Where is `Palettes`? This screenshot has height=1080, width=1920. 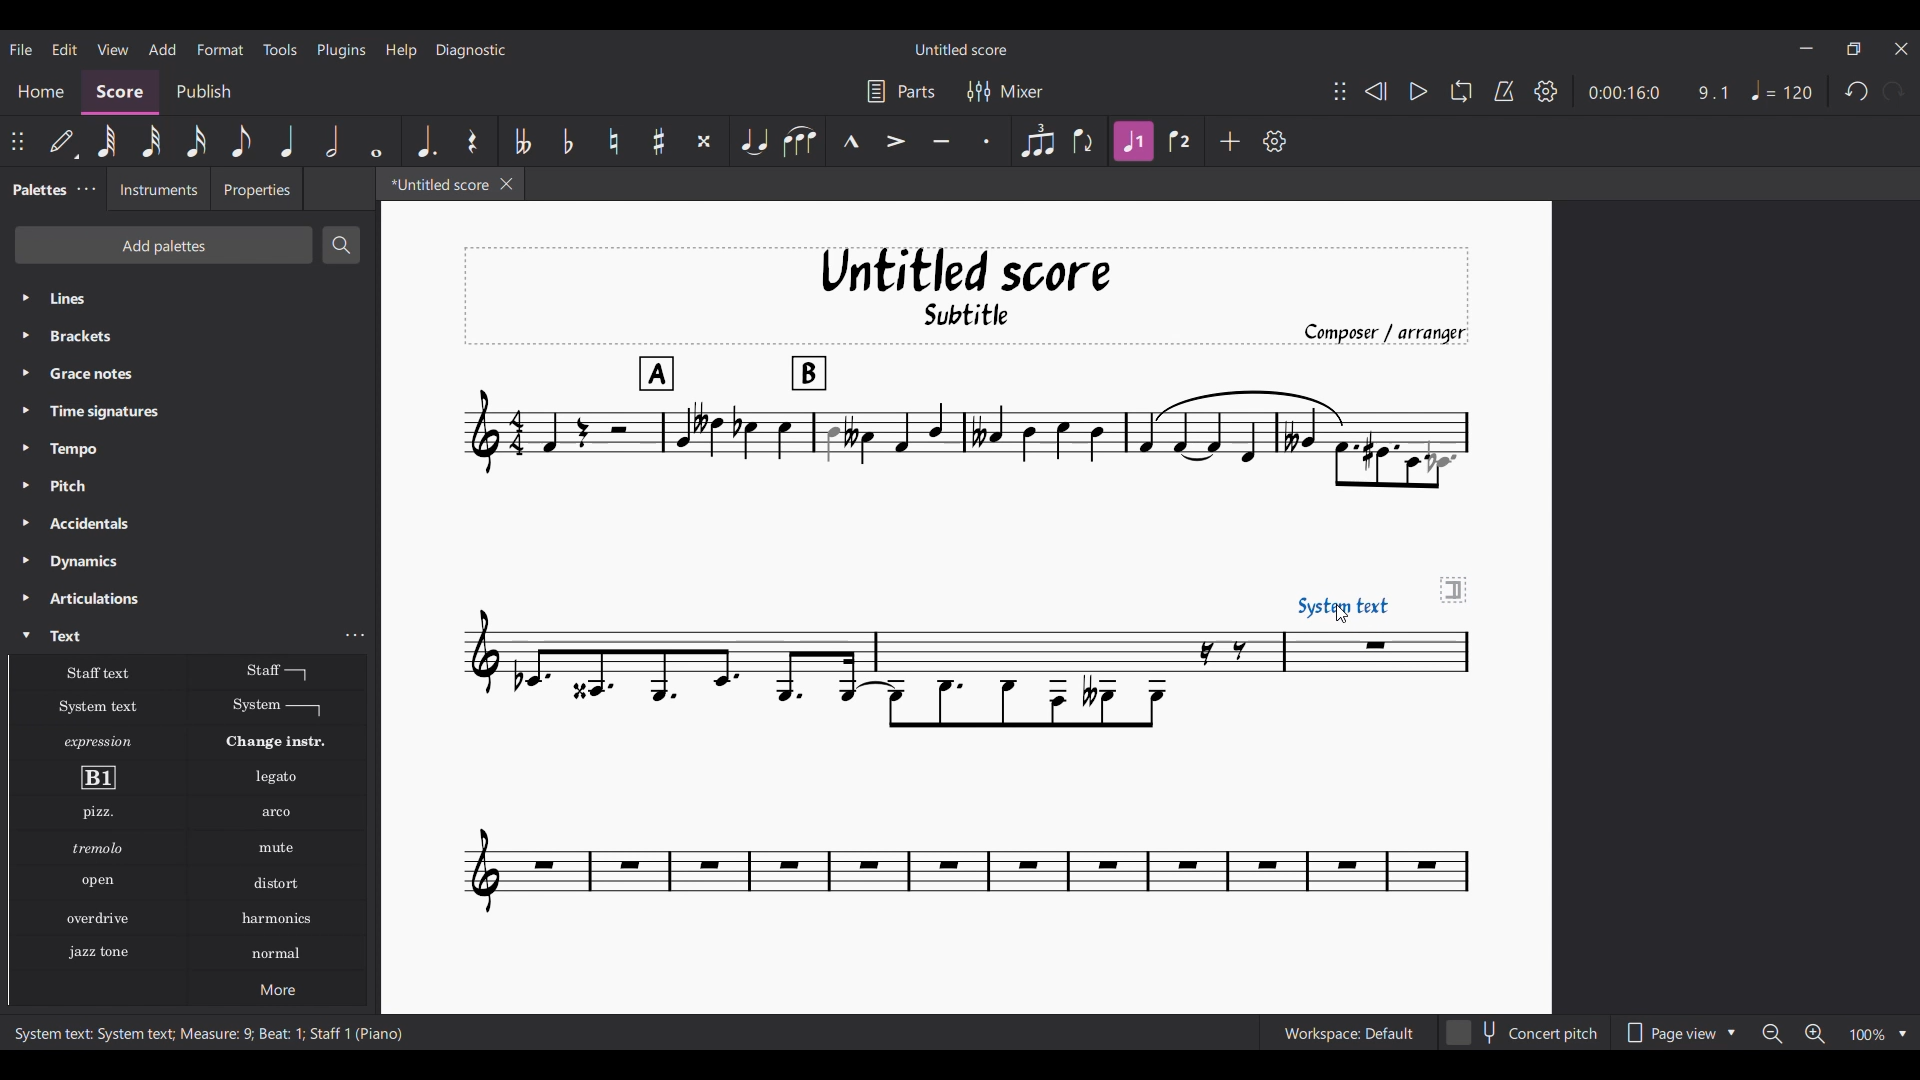
Palettes is located at coordinates (35, 191).